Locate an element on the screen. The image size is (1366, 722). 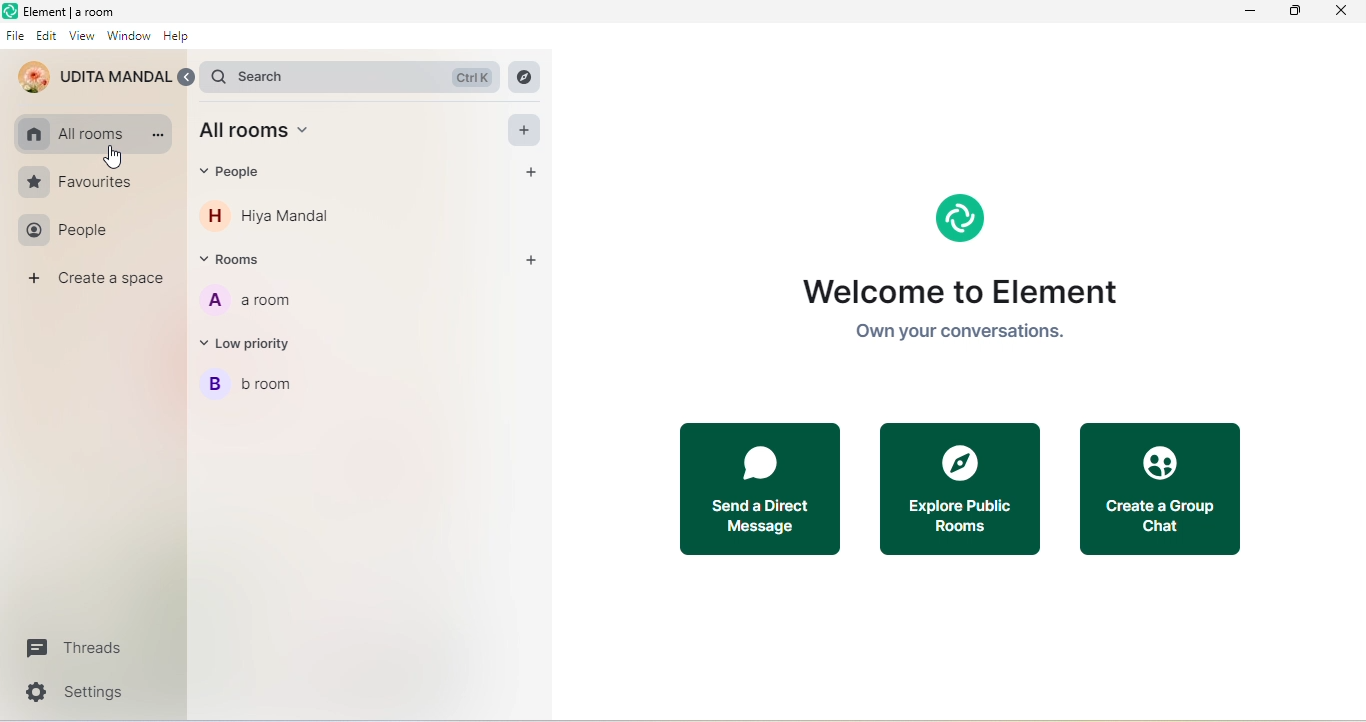
Cursor is located at coordinates (116, 157).